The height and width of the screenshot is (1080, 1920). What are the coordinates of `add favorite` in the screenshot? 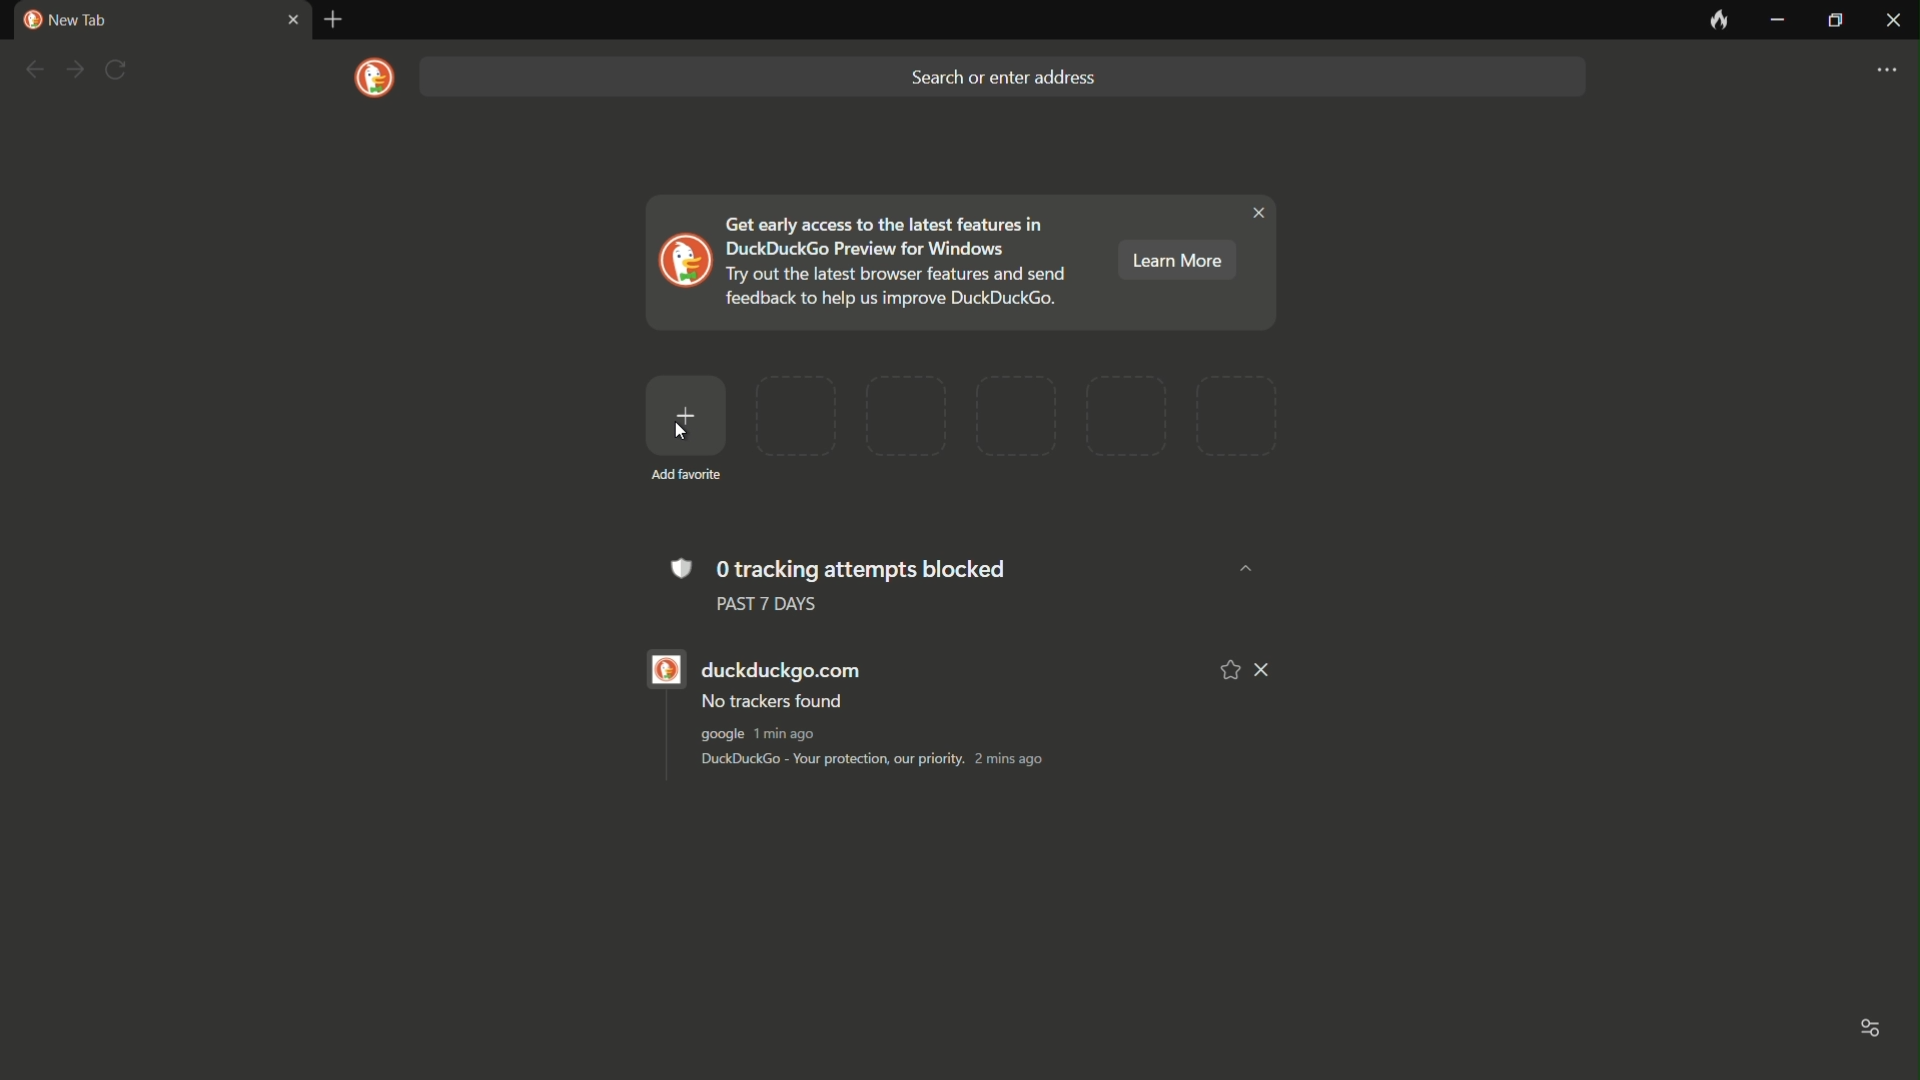 It's located at (689, 428).